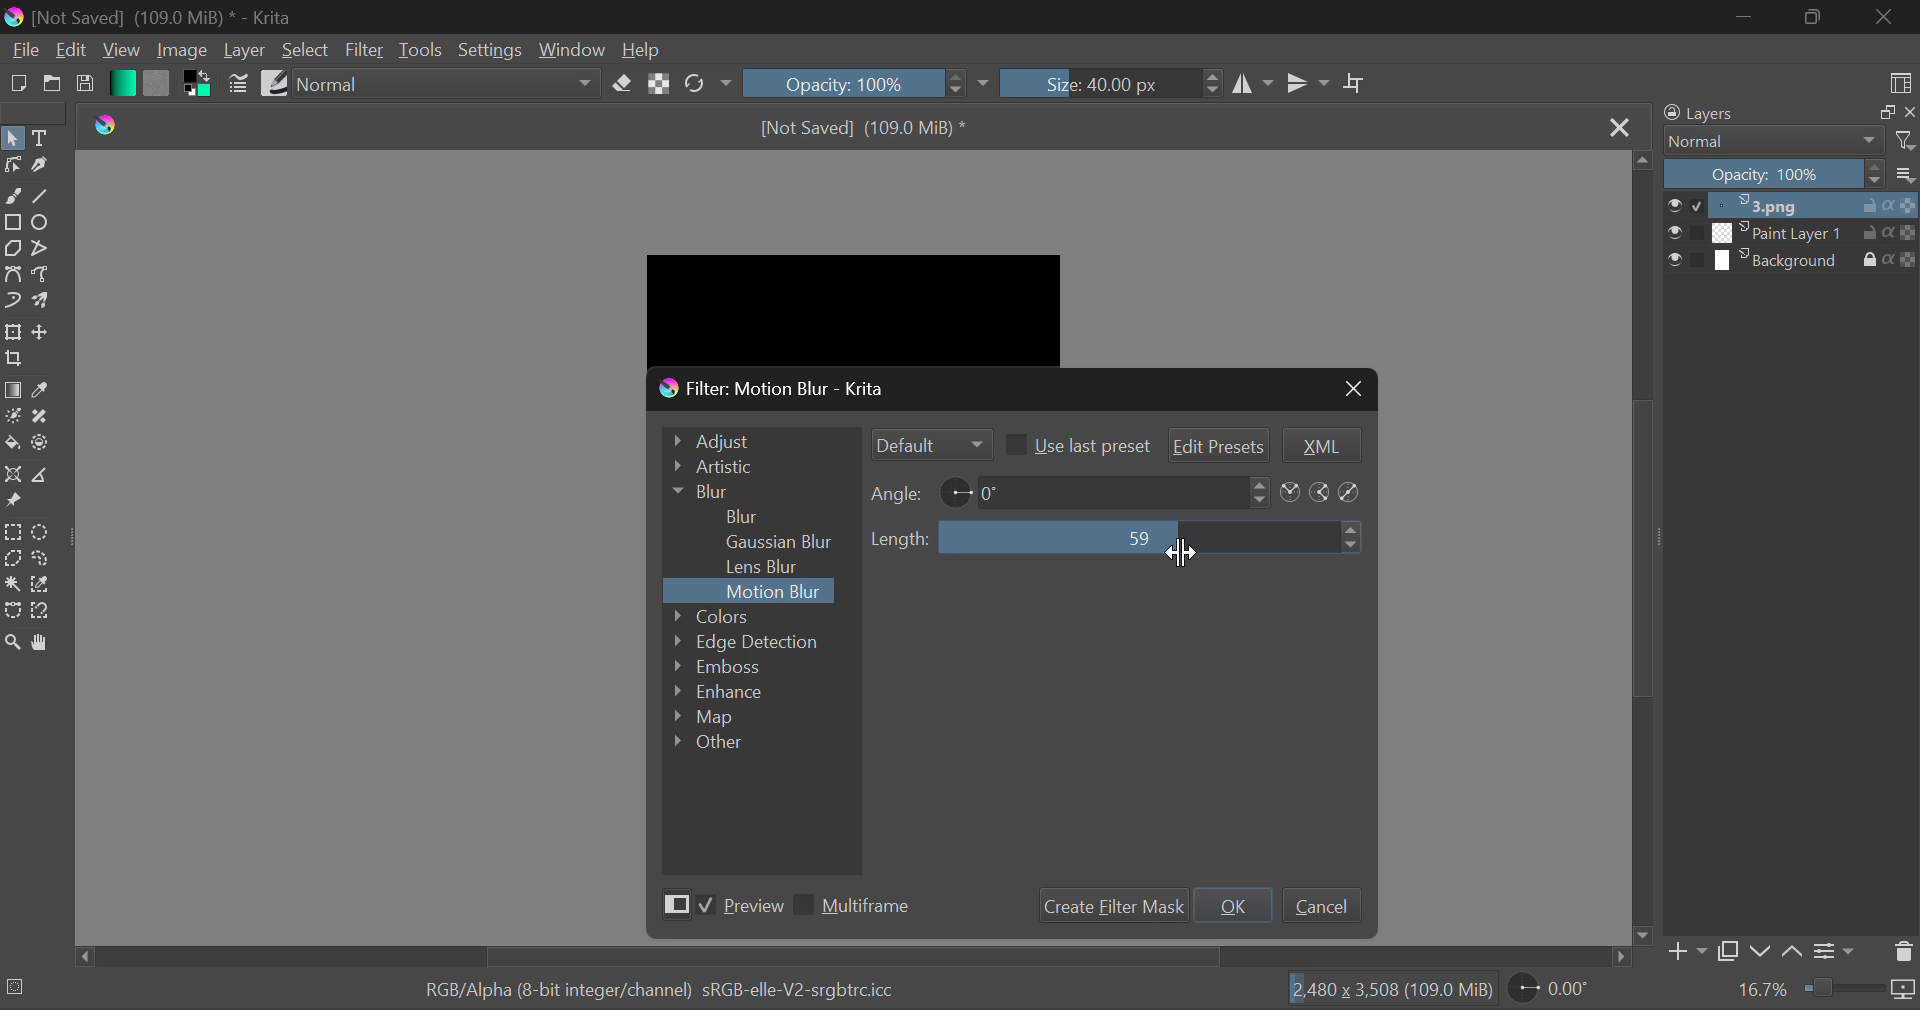 This screenshot has width=1920, height=1010. Describe the element at coordinates (721, 693) in the screenshot. I see `Enhance` at that location.